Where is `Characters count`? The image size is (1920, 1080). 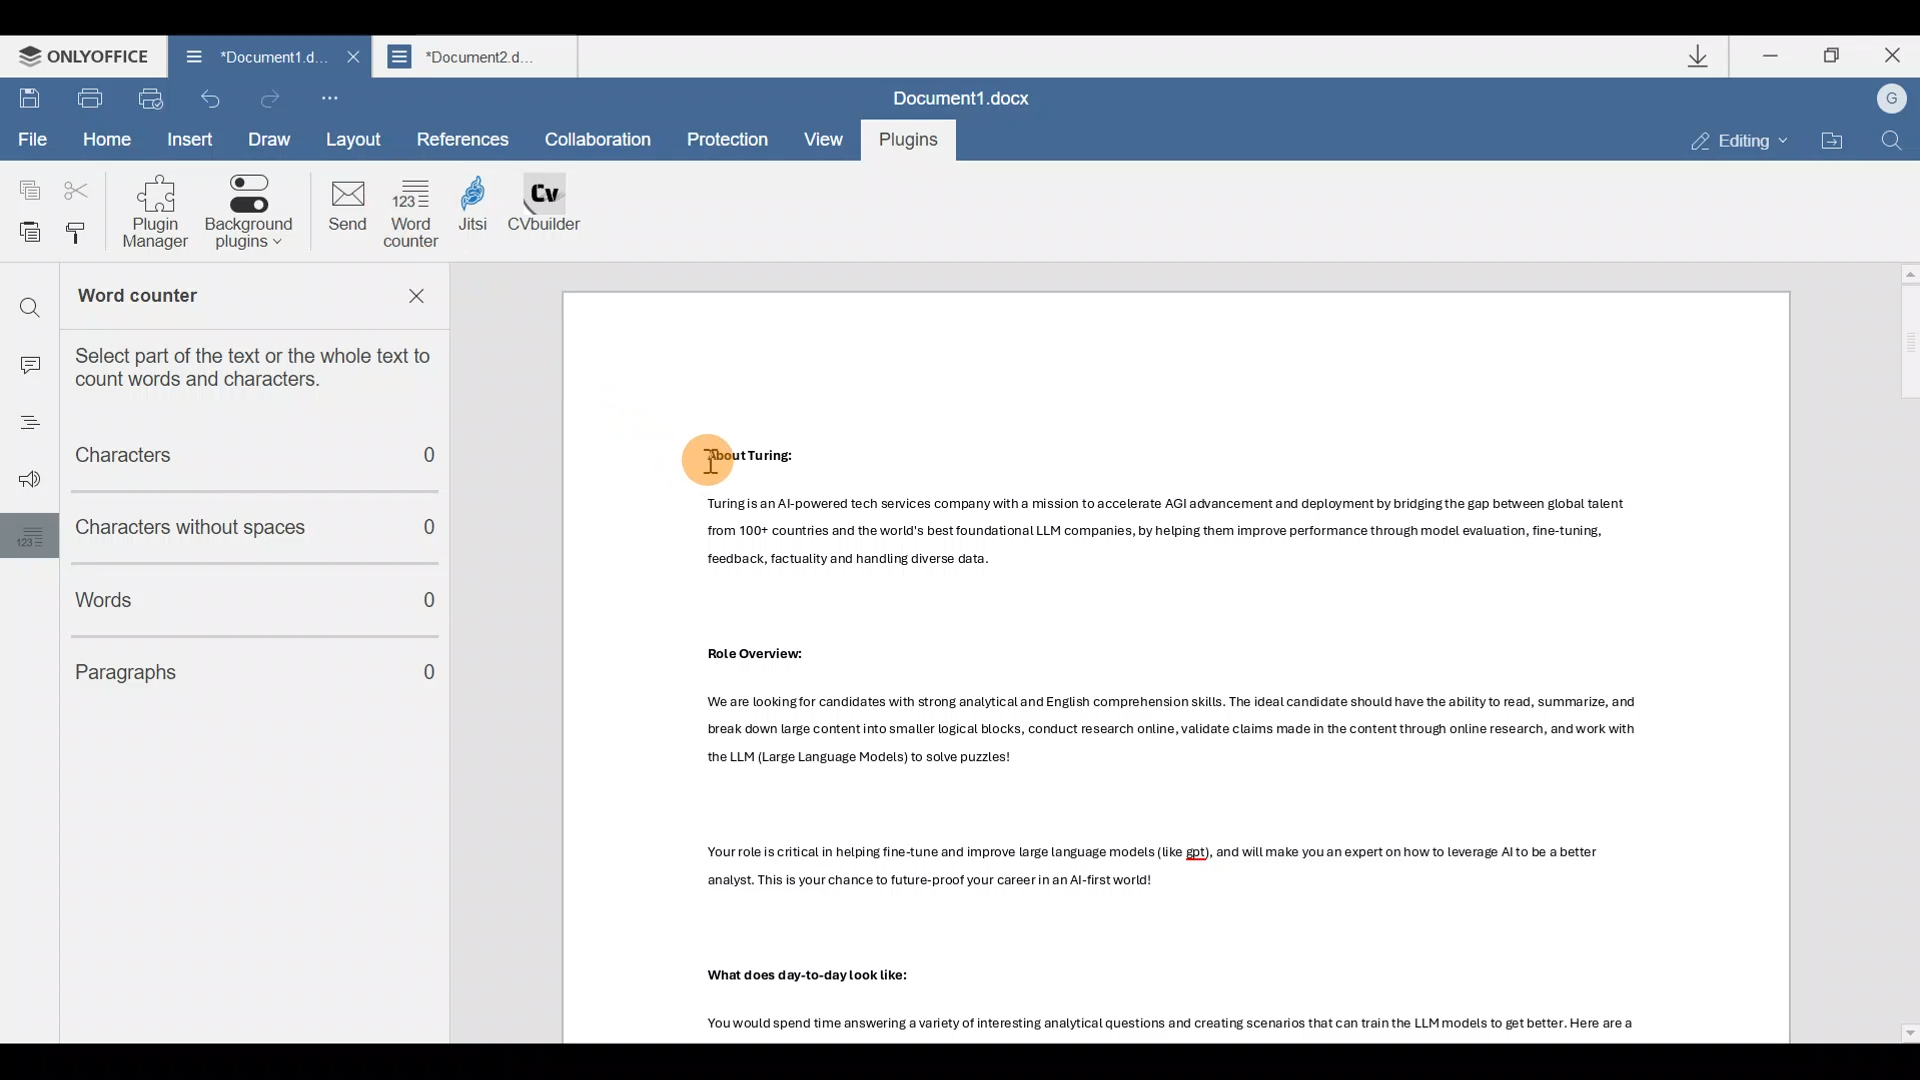 Characters count is located at coordinates (241, 458).